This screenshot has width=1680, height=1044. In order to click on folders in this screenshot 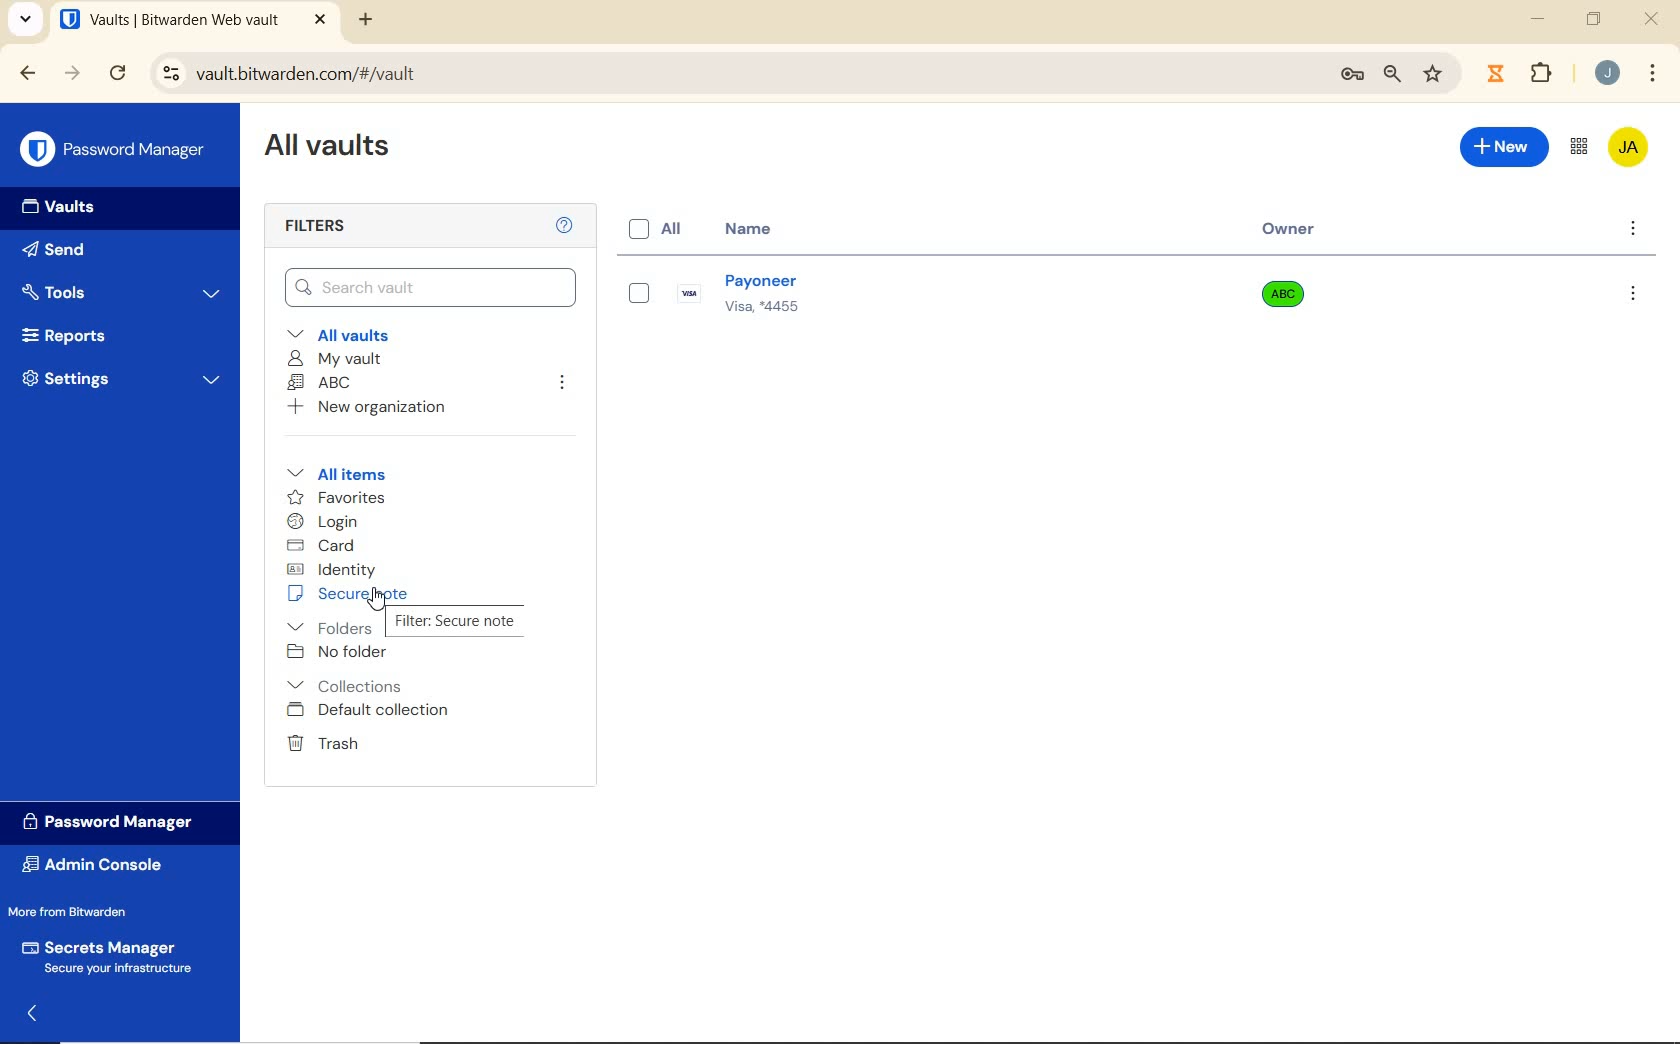, I will do `click(329, 626)`.